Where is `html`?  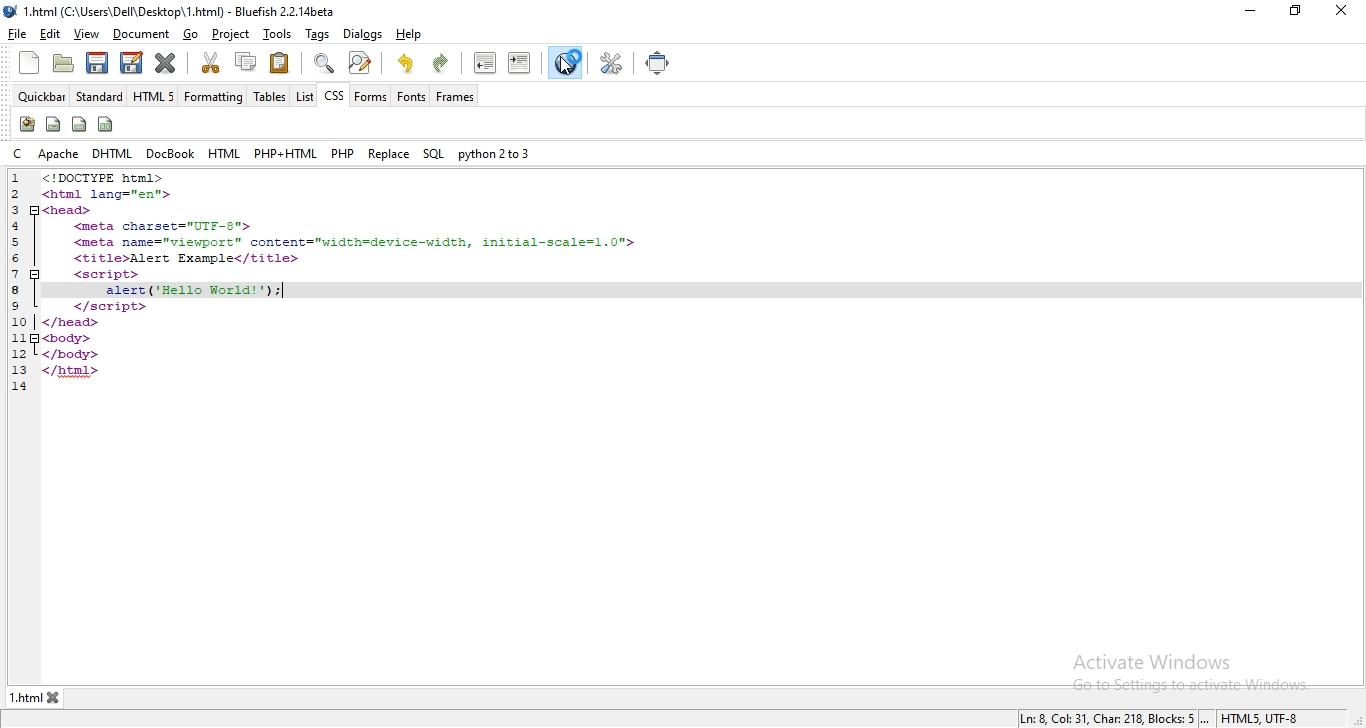 html is located at coordinates (219, 152).